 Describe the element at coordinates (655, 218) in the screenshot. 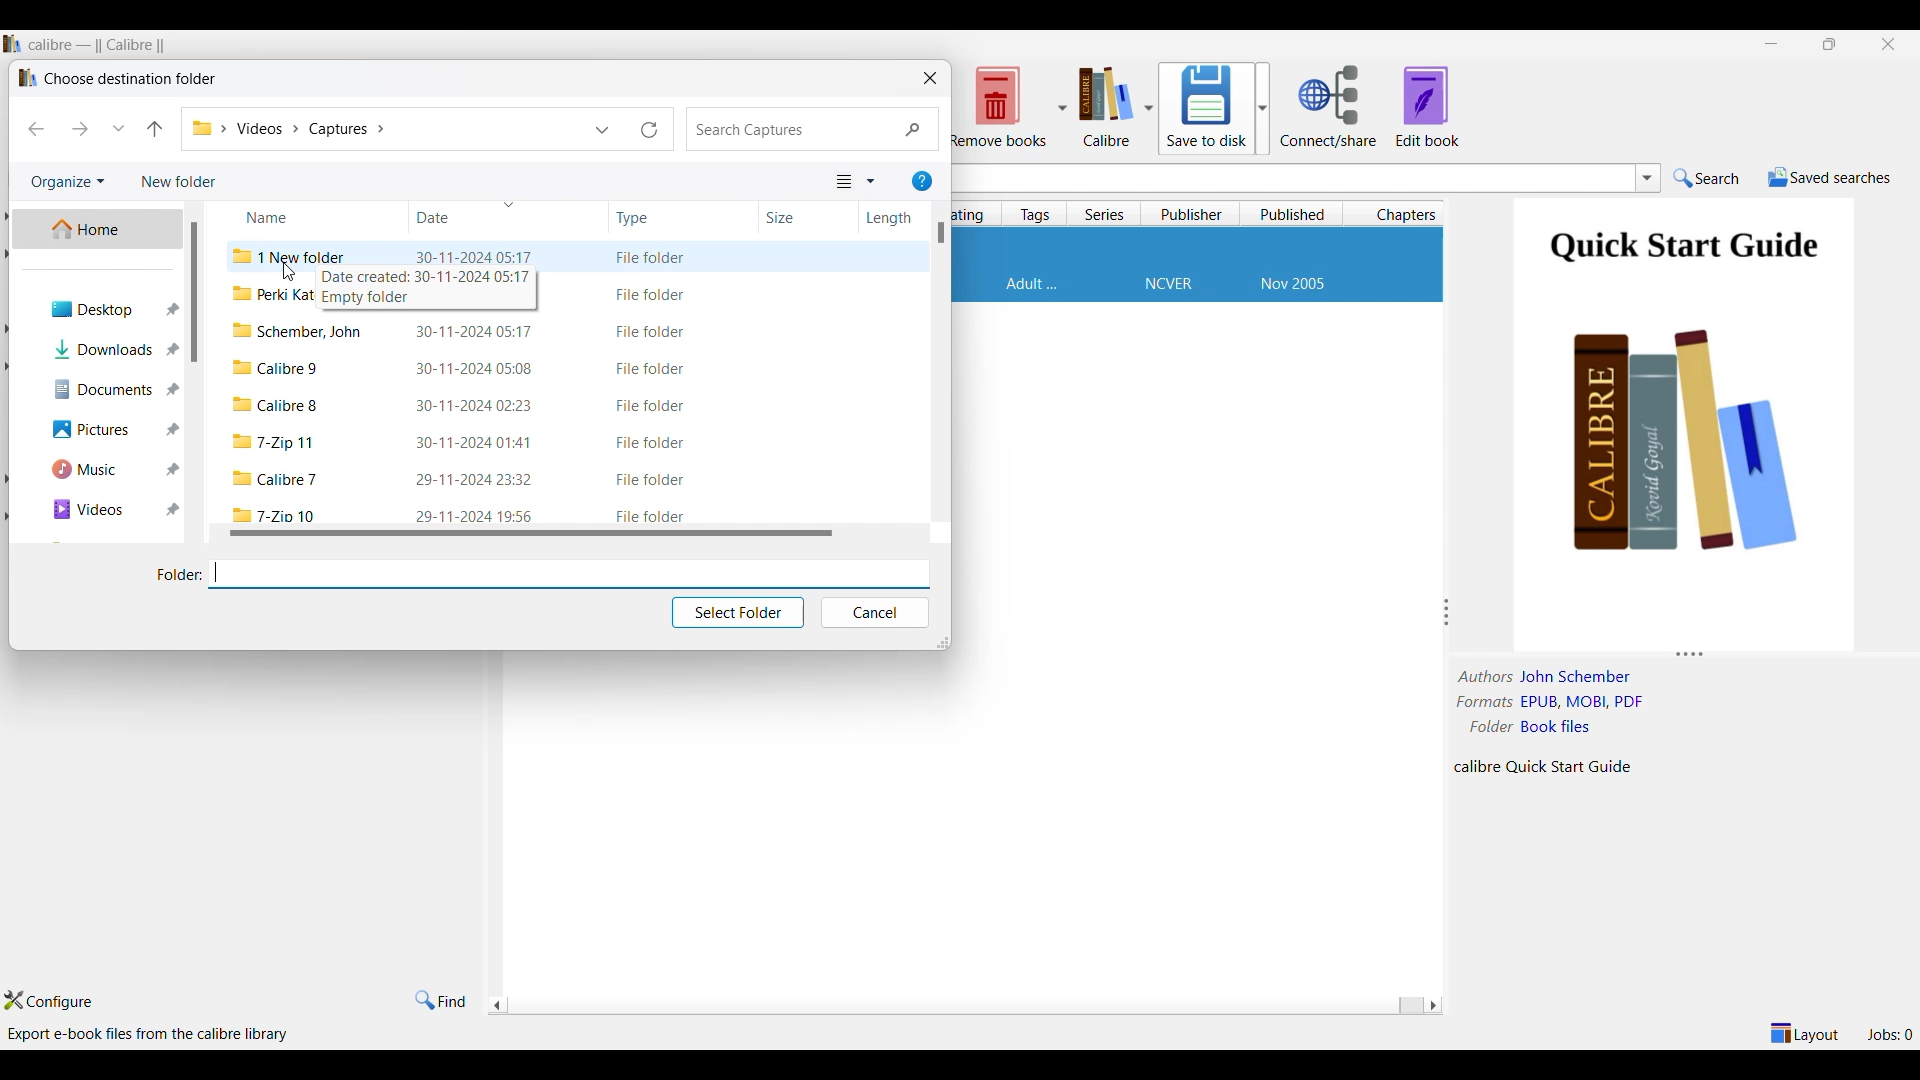

I see `Type column` at that location.